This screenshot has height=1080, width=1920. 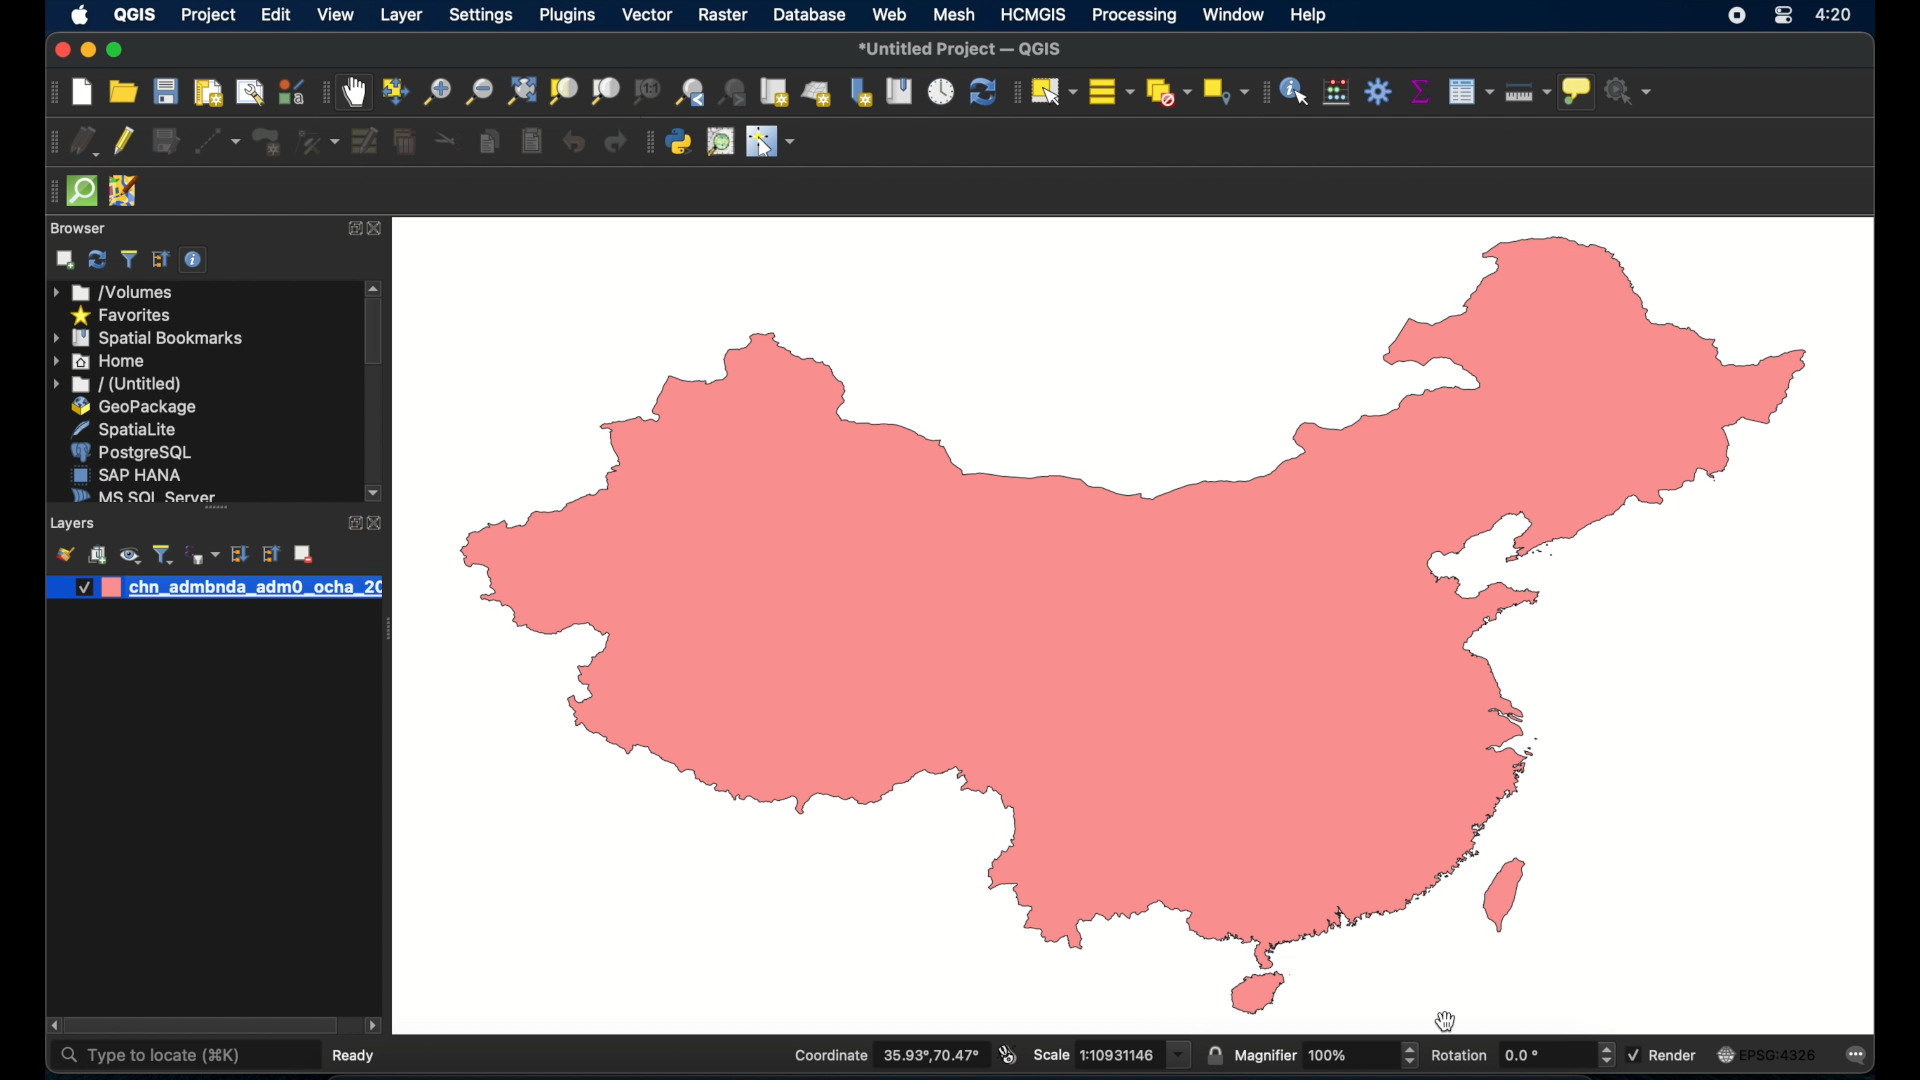 What do you see at coordinates (49, 192) in the screenshot?
I see `drag handle` at bounding box center [49, 192].